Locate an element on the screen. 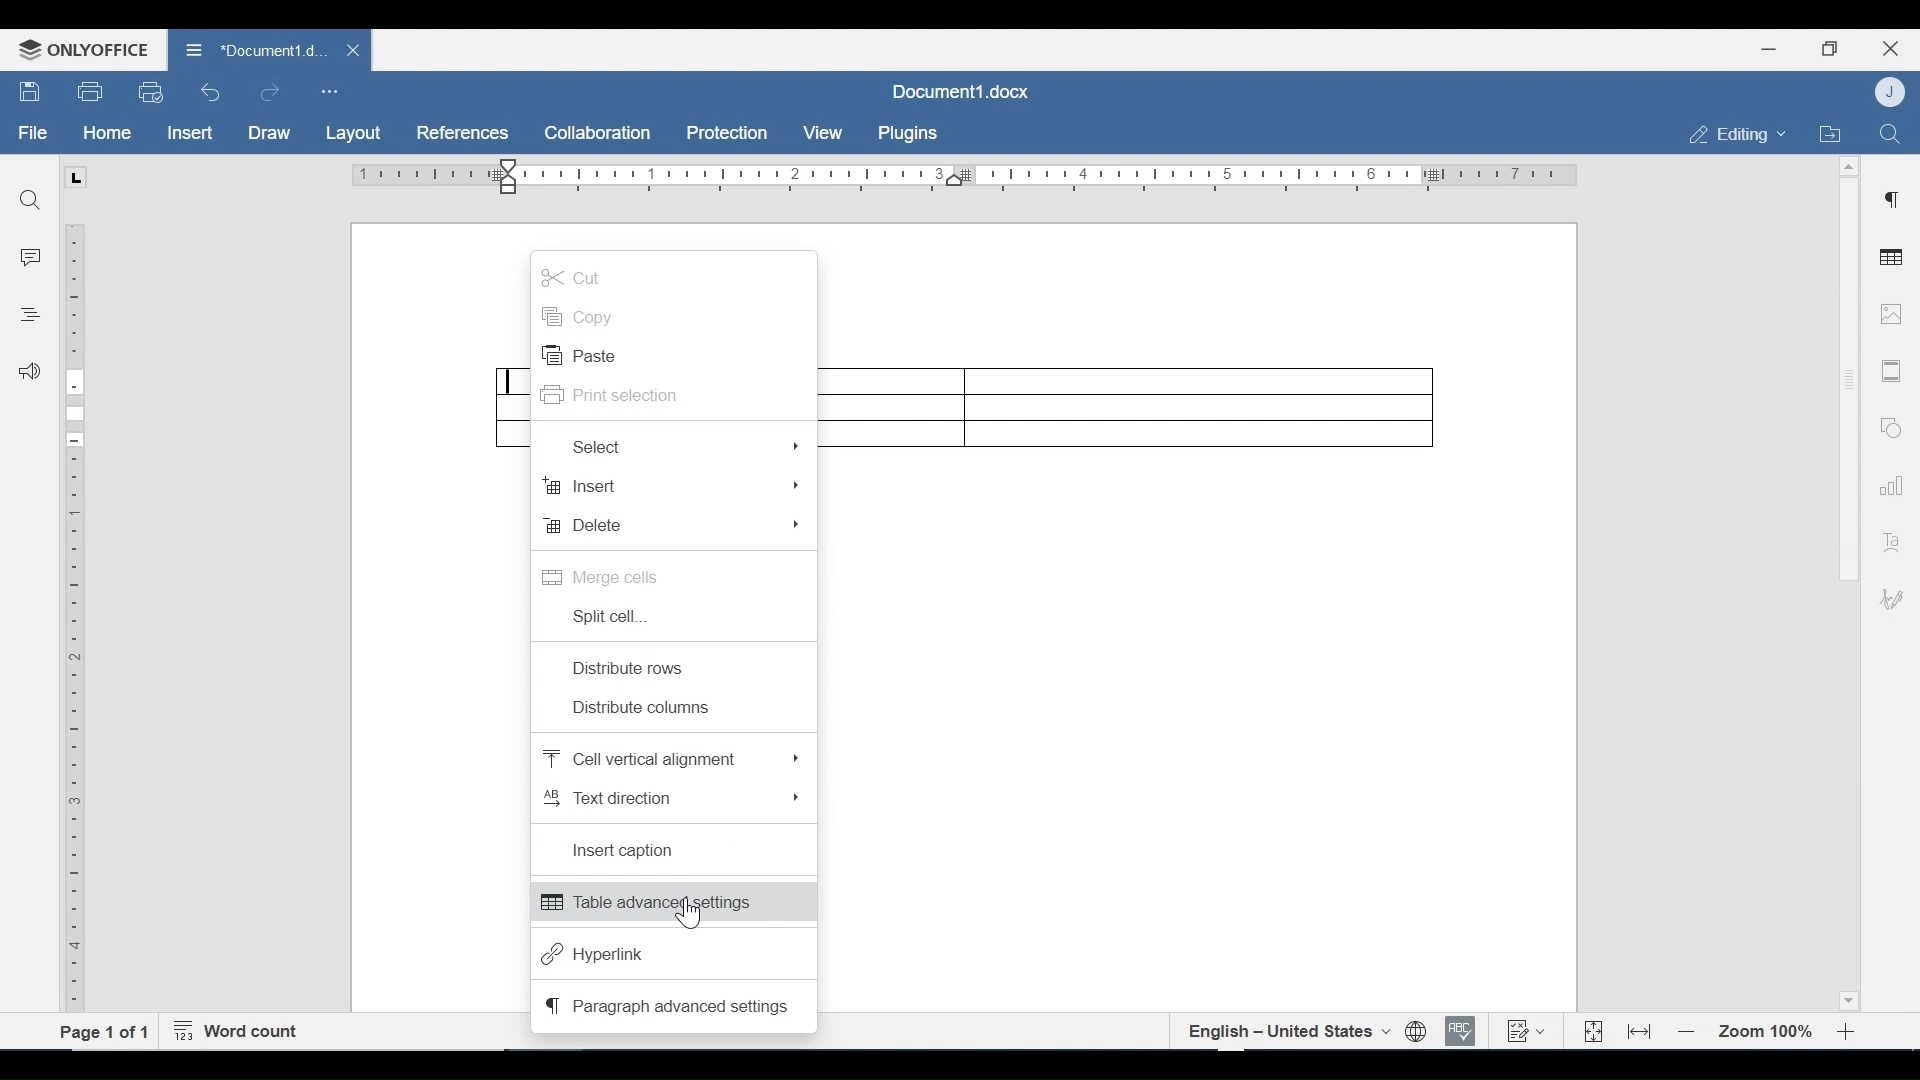 The height and width of the screenshot is (1080, 1920). References is located at coordinates (460, 133).